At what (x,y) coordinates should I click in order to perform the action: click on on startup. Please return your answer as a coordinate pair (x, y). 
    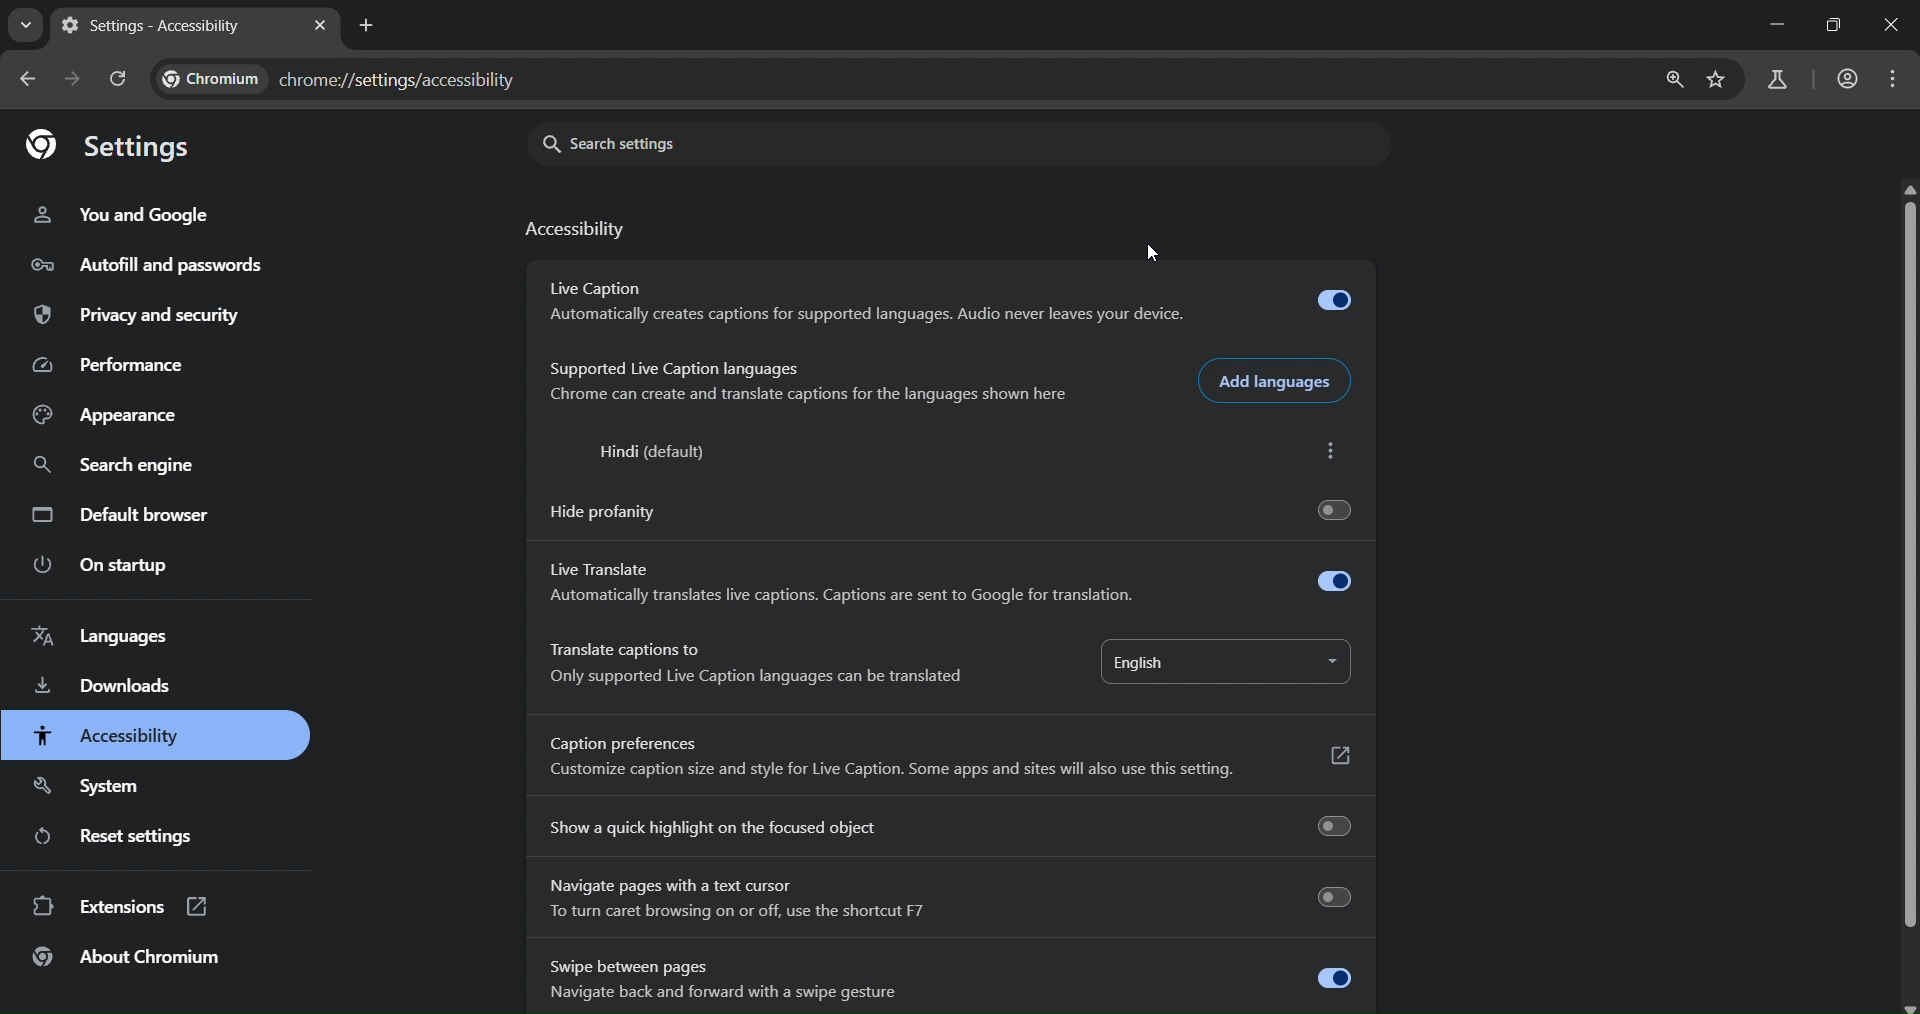
    Looking at the image, I should click on (103, 564).